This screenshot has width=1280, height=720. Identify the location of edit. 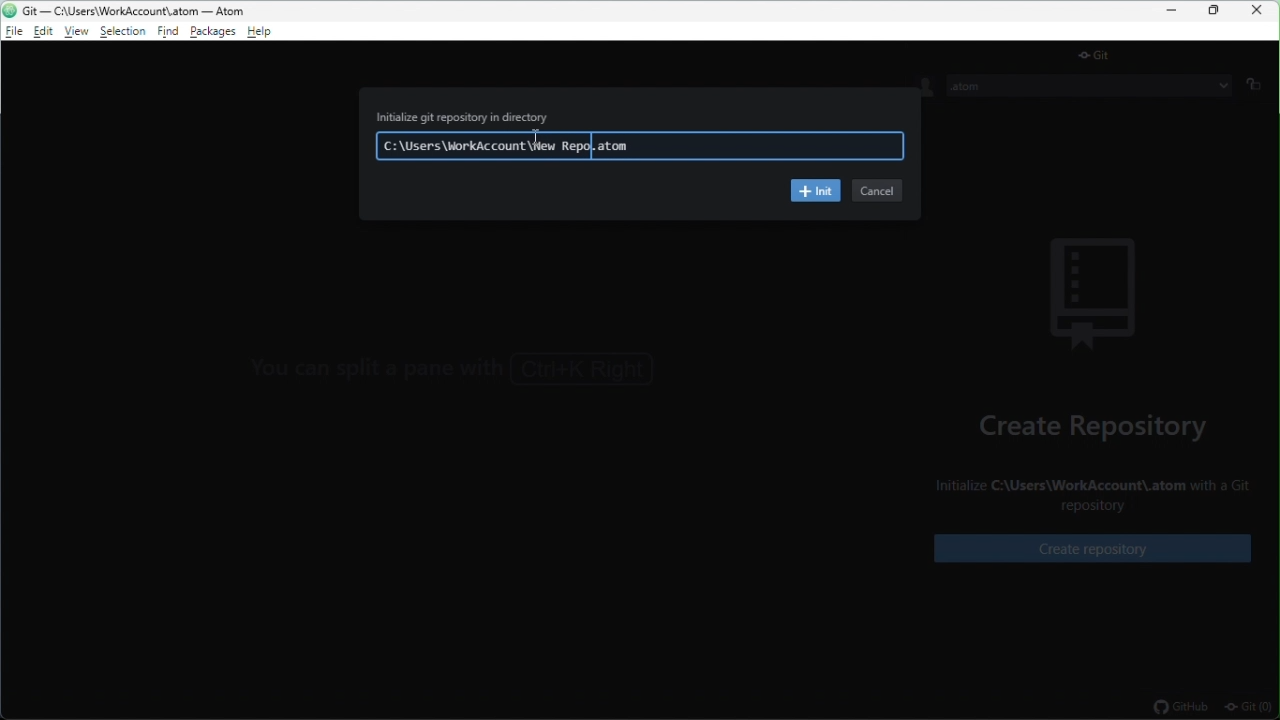
(46, 32).